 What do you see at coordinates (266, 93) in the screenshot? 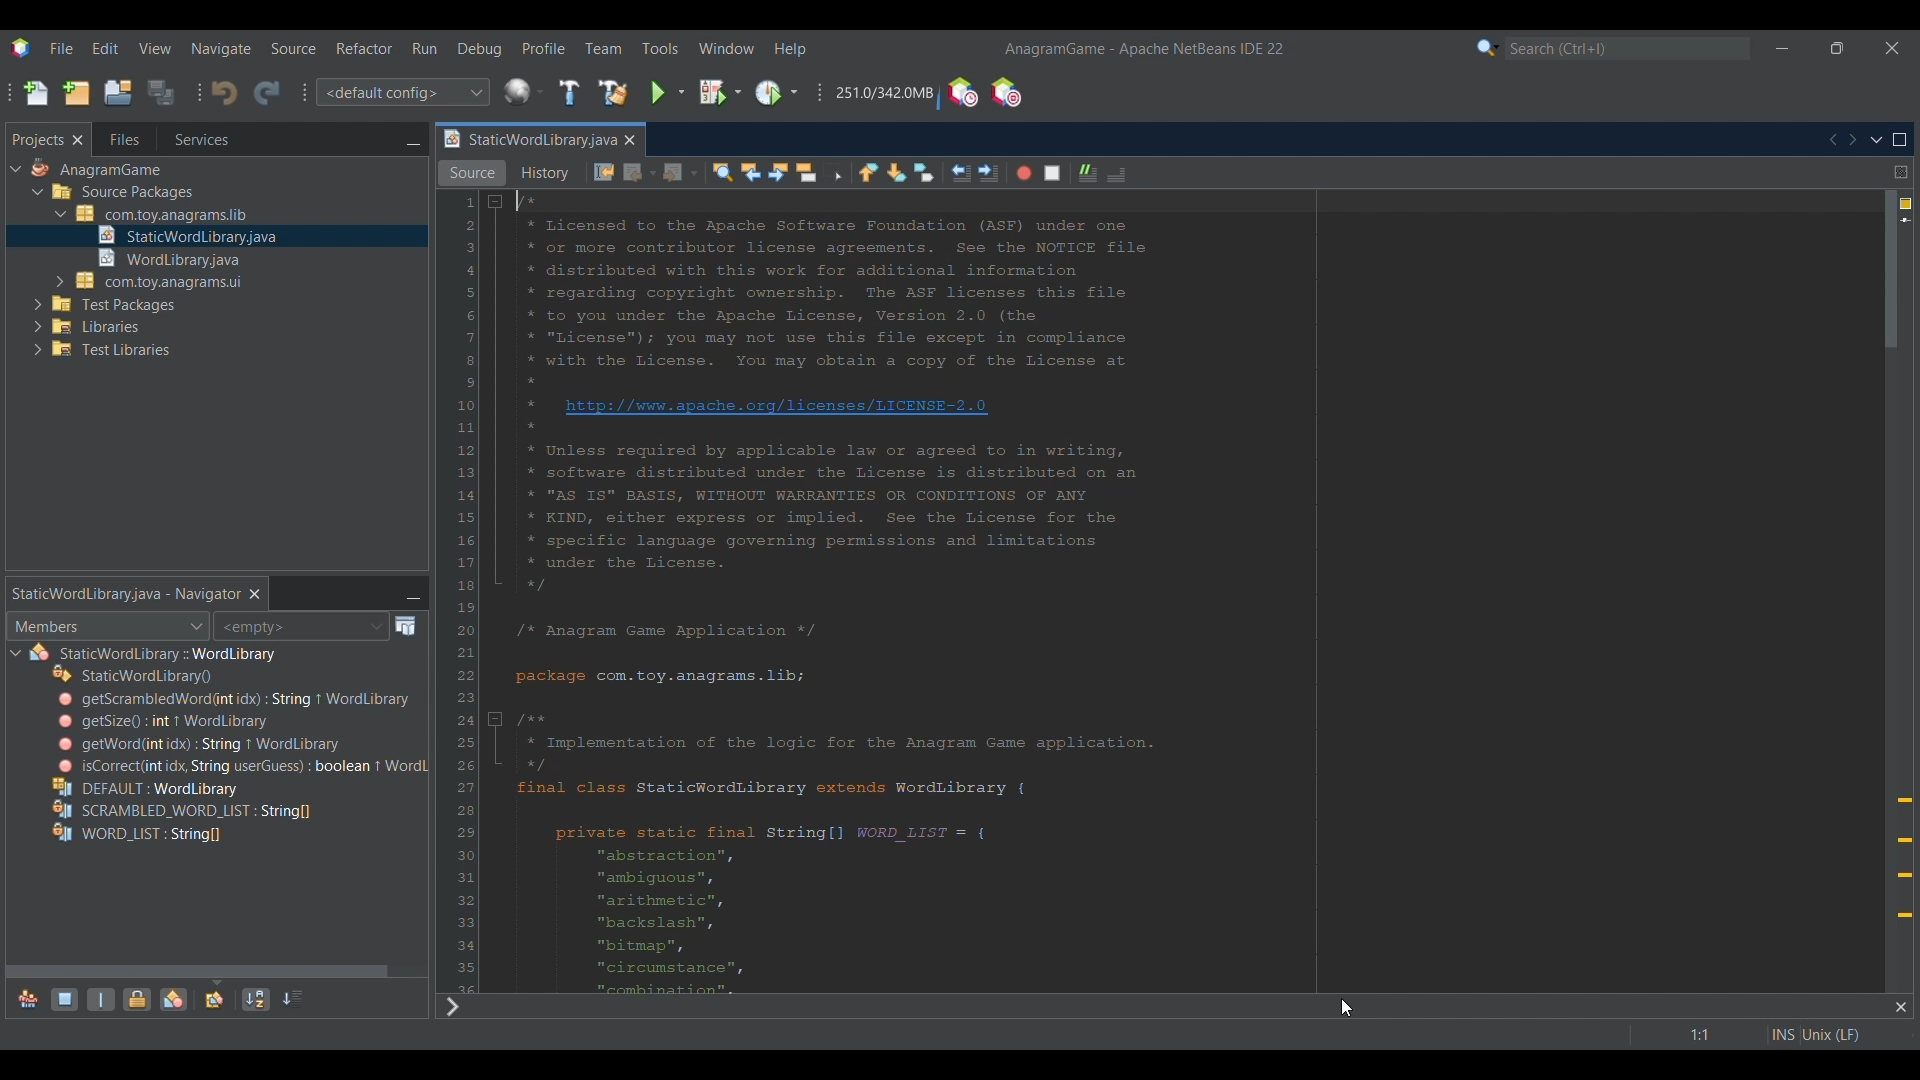
I see `Redo` at bounding box center [266, 93].